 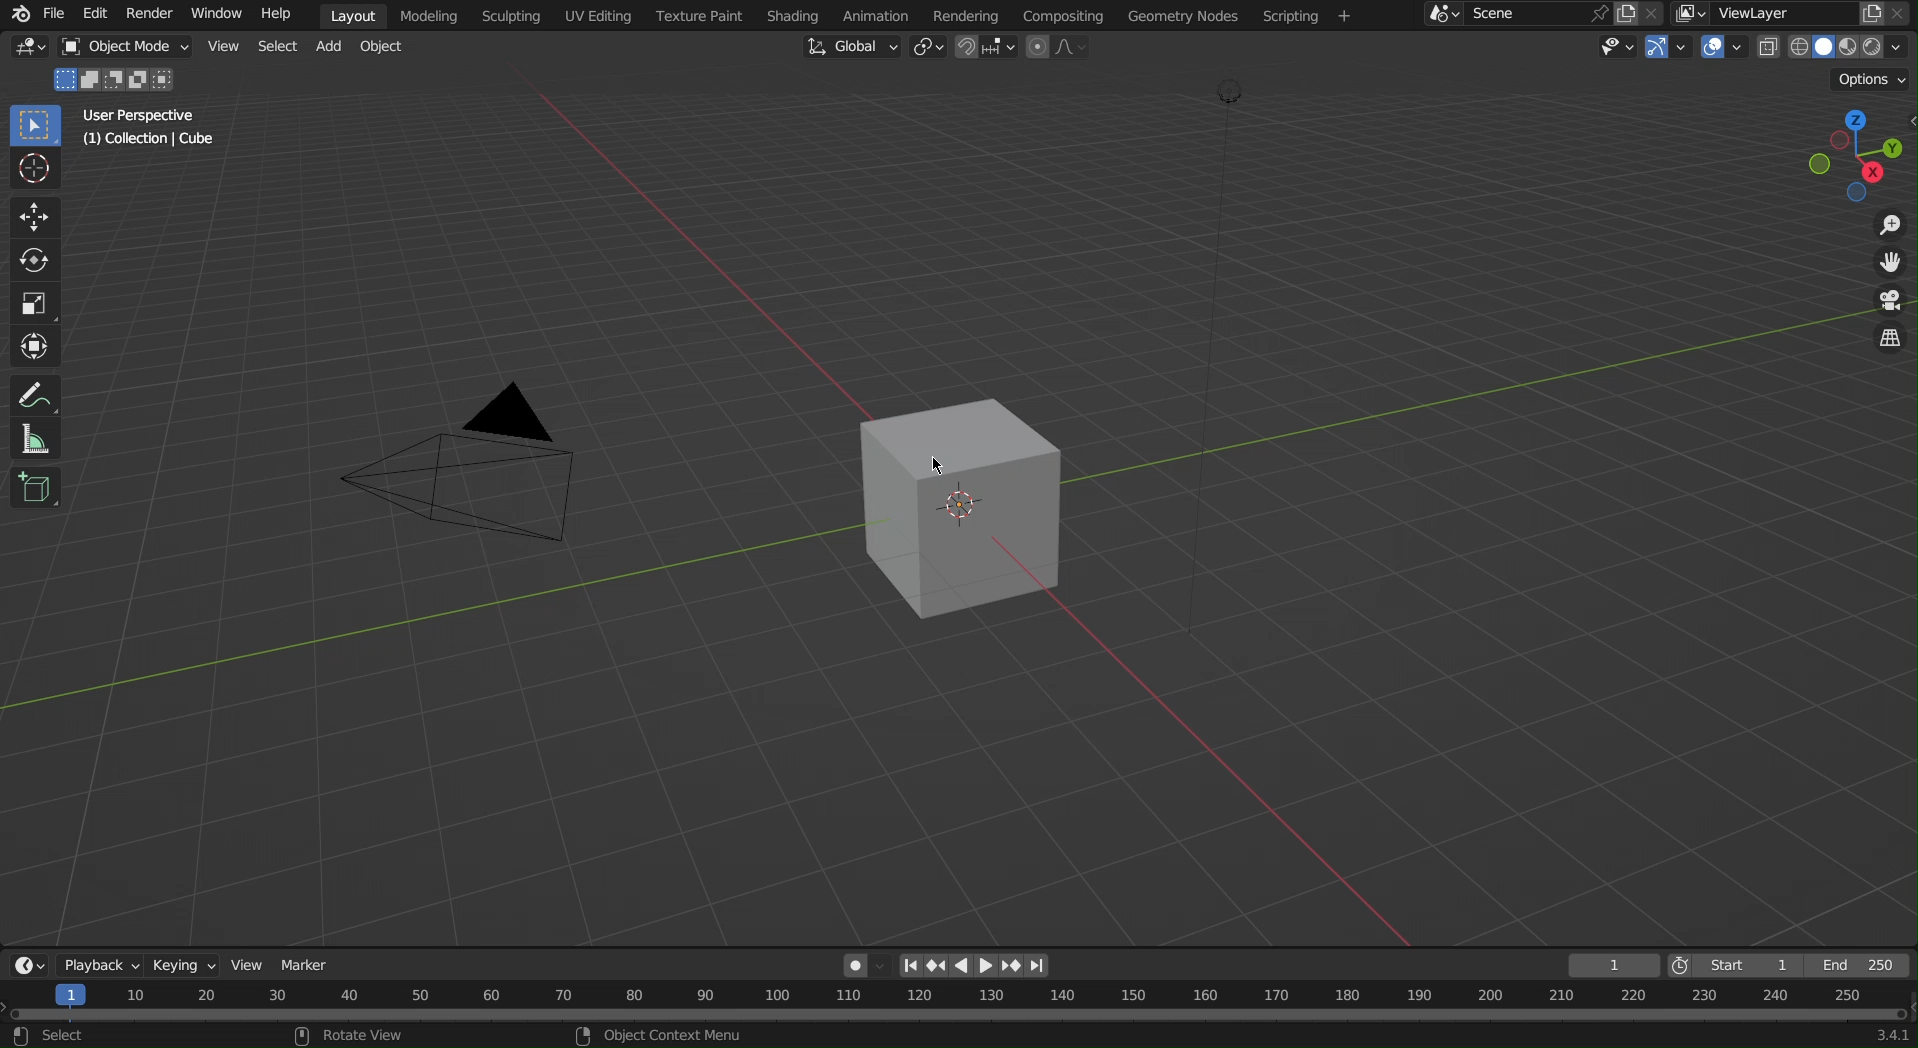 I want to click on Geometry Nodes, so click(x=1181, y=16).